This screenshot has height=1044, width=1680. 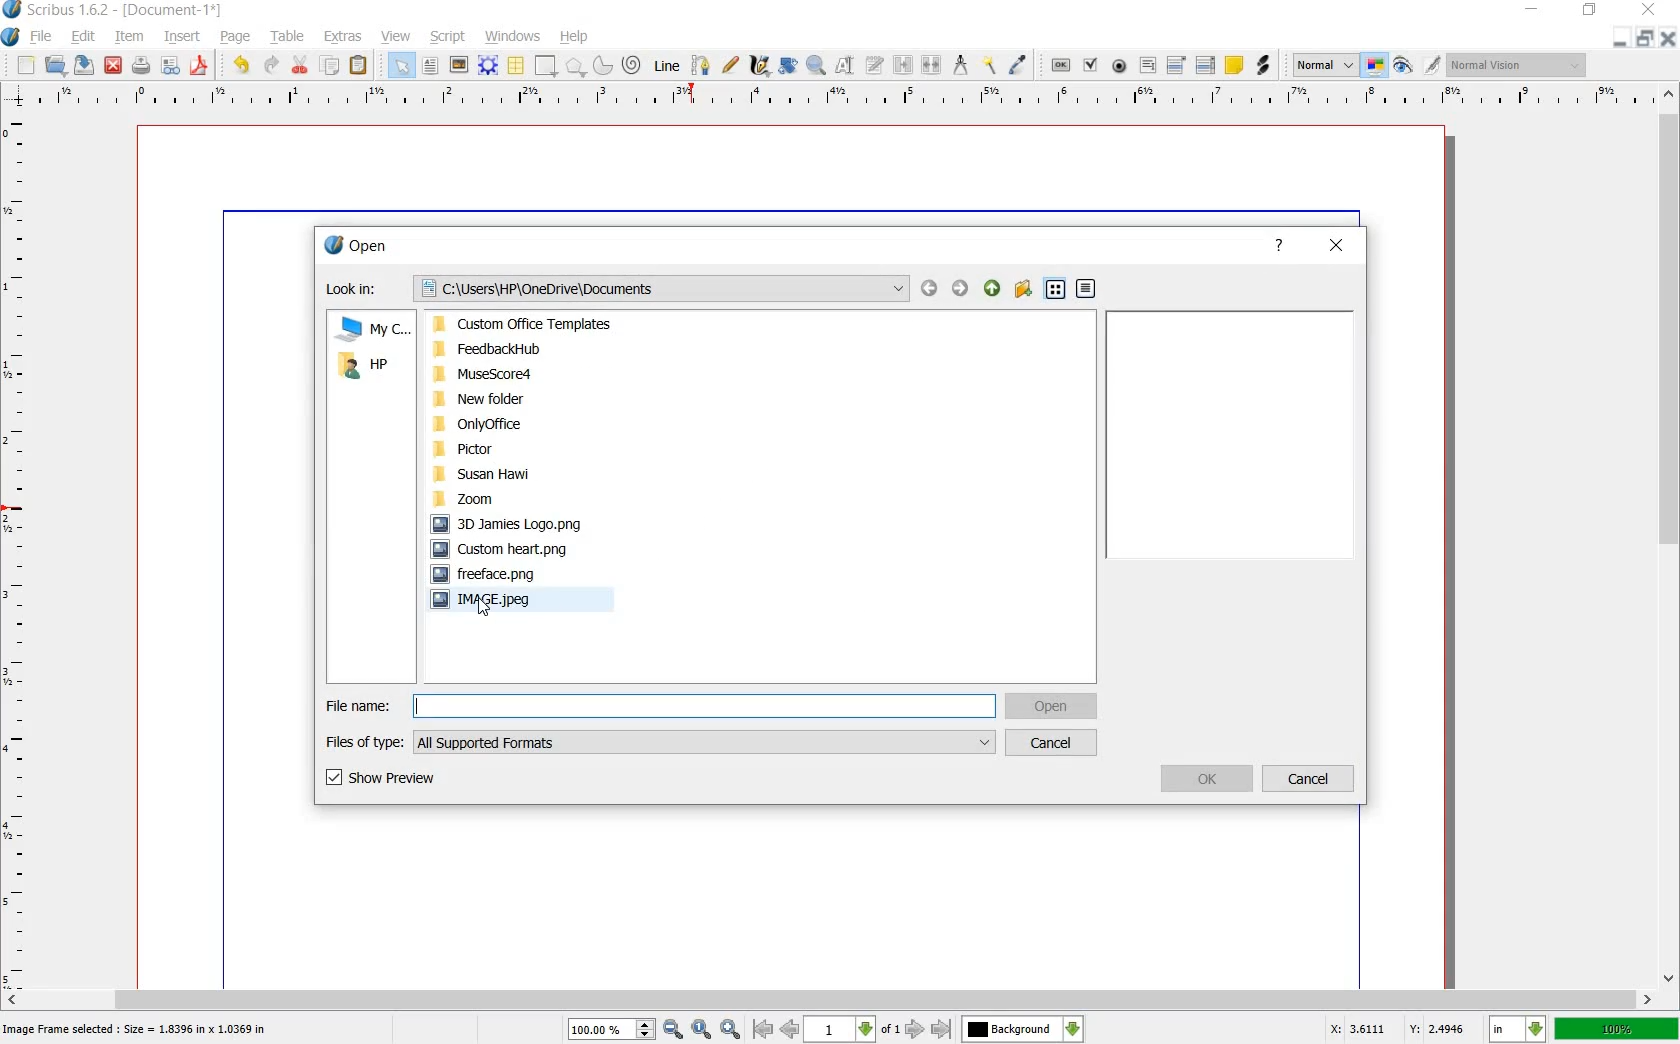 What do you see at coordinates (485, 608) in the screenshot?
I see `pointer` at bounding box center [485, 608].